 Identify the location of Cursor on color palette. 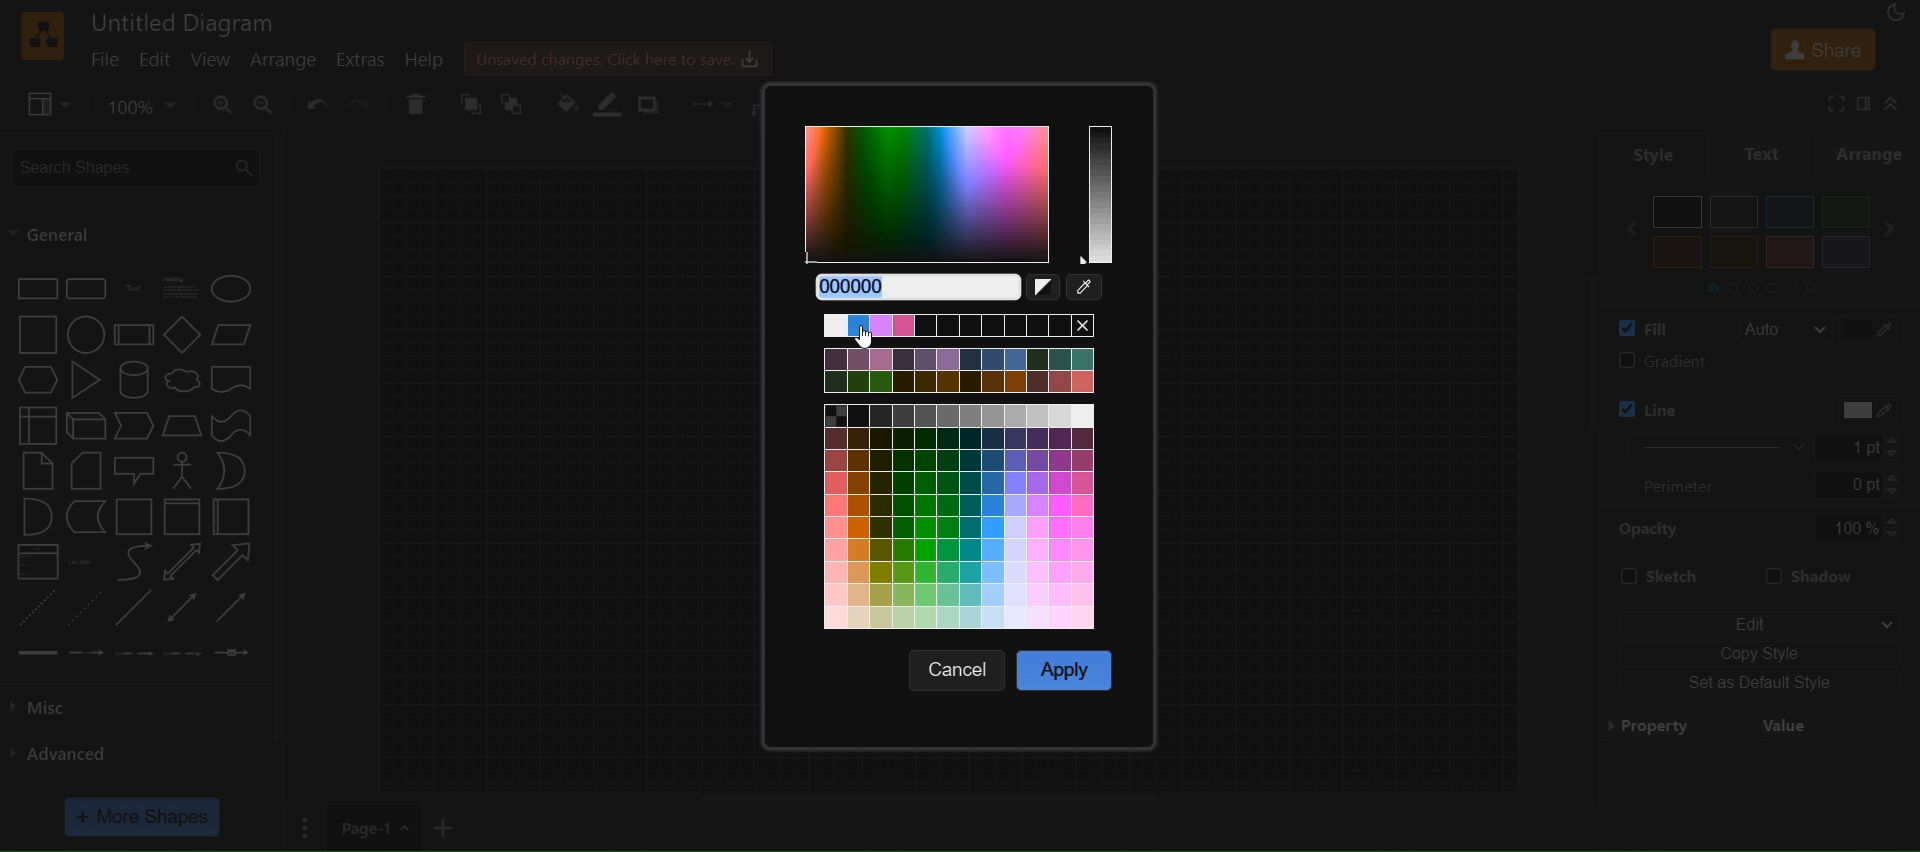
(878, 341).